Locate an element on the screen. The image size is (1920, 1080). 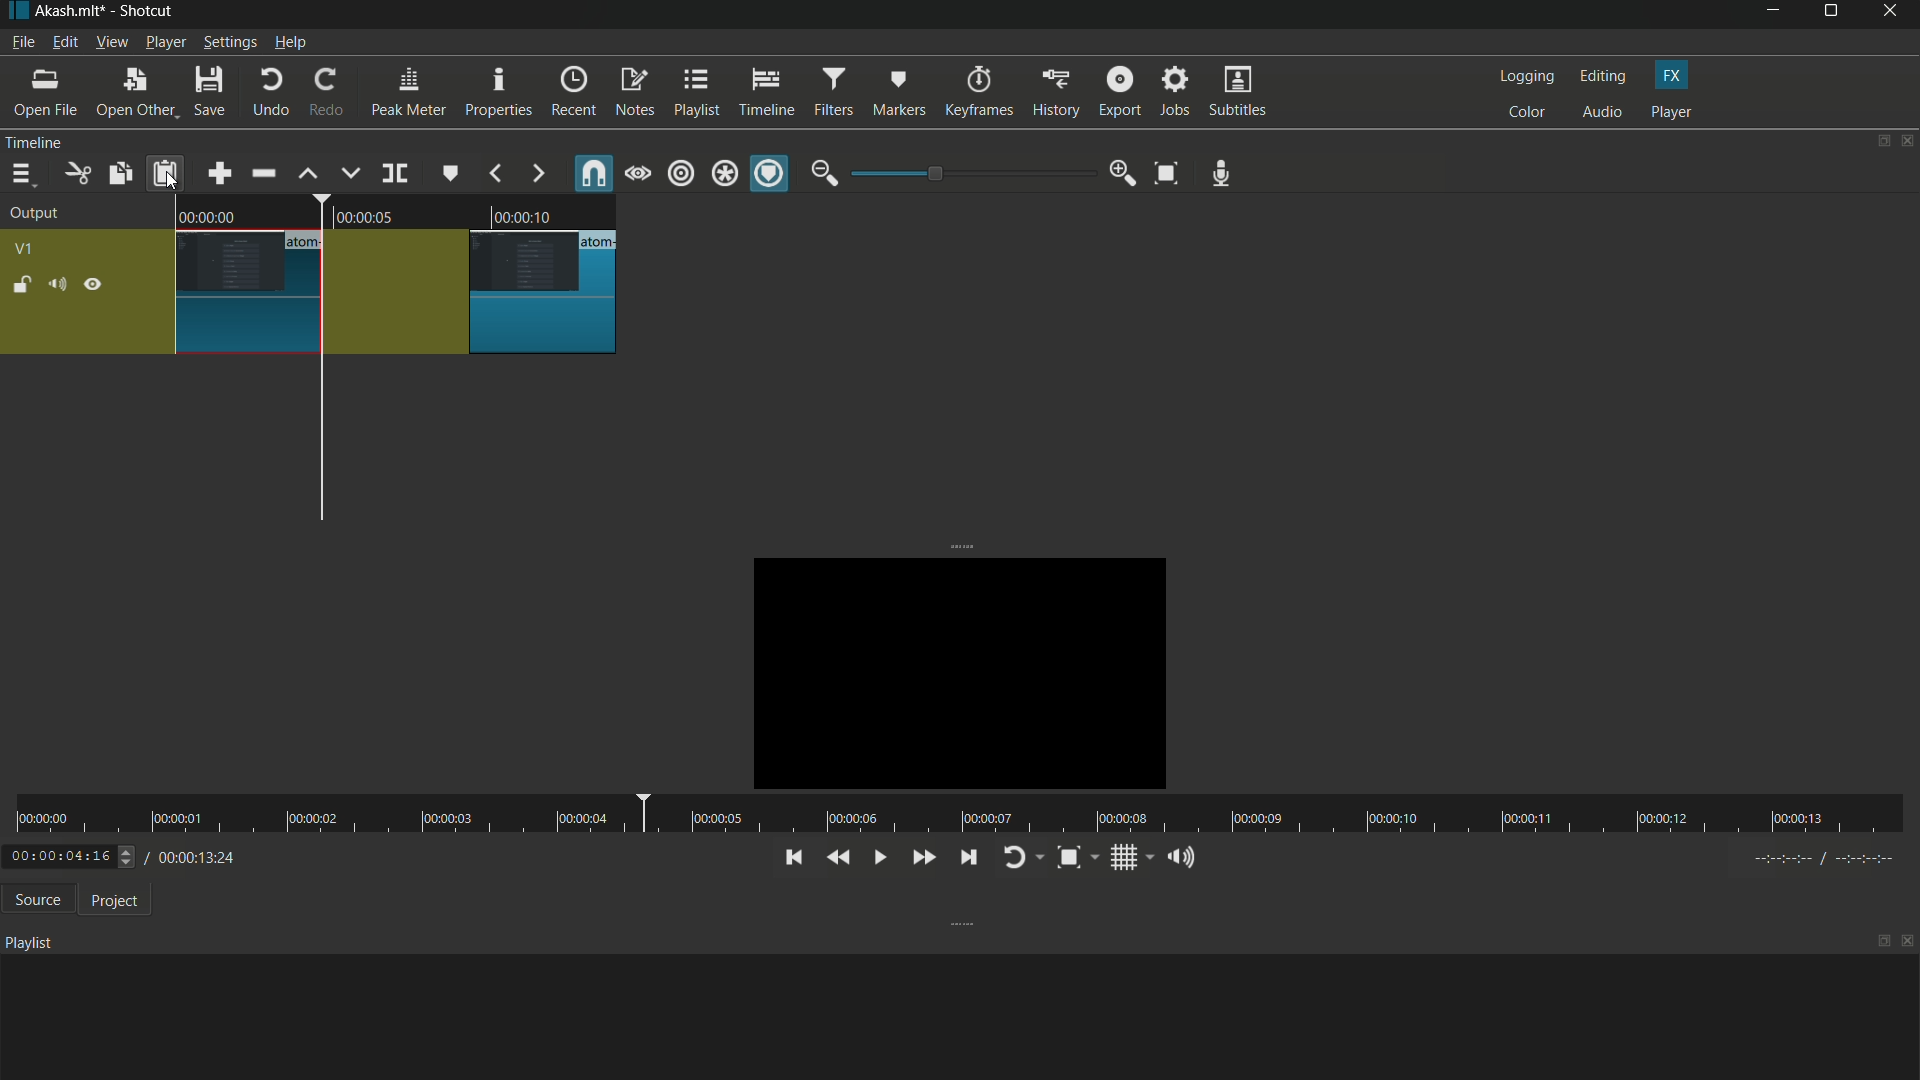
paste is located at coordinates (165, 175).